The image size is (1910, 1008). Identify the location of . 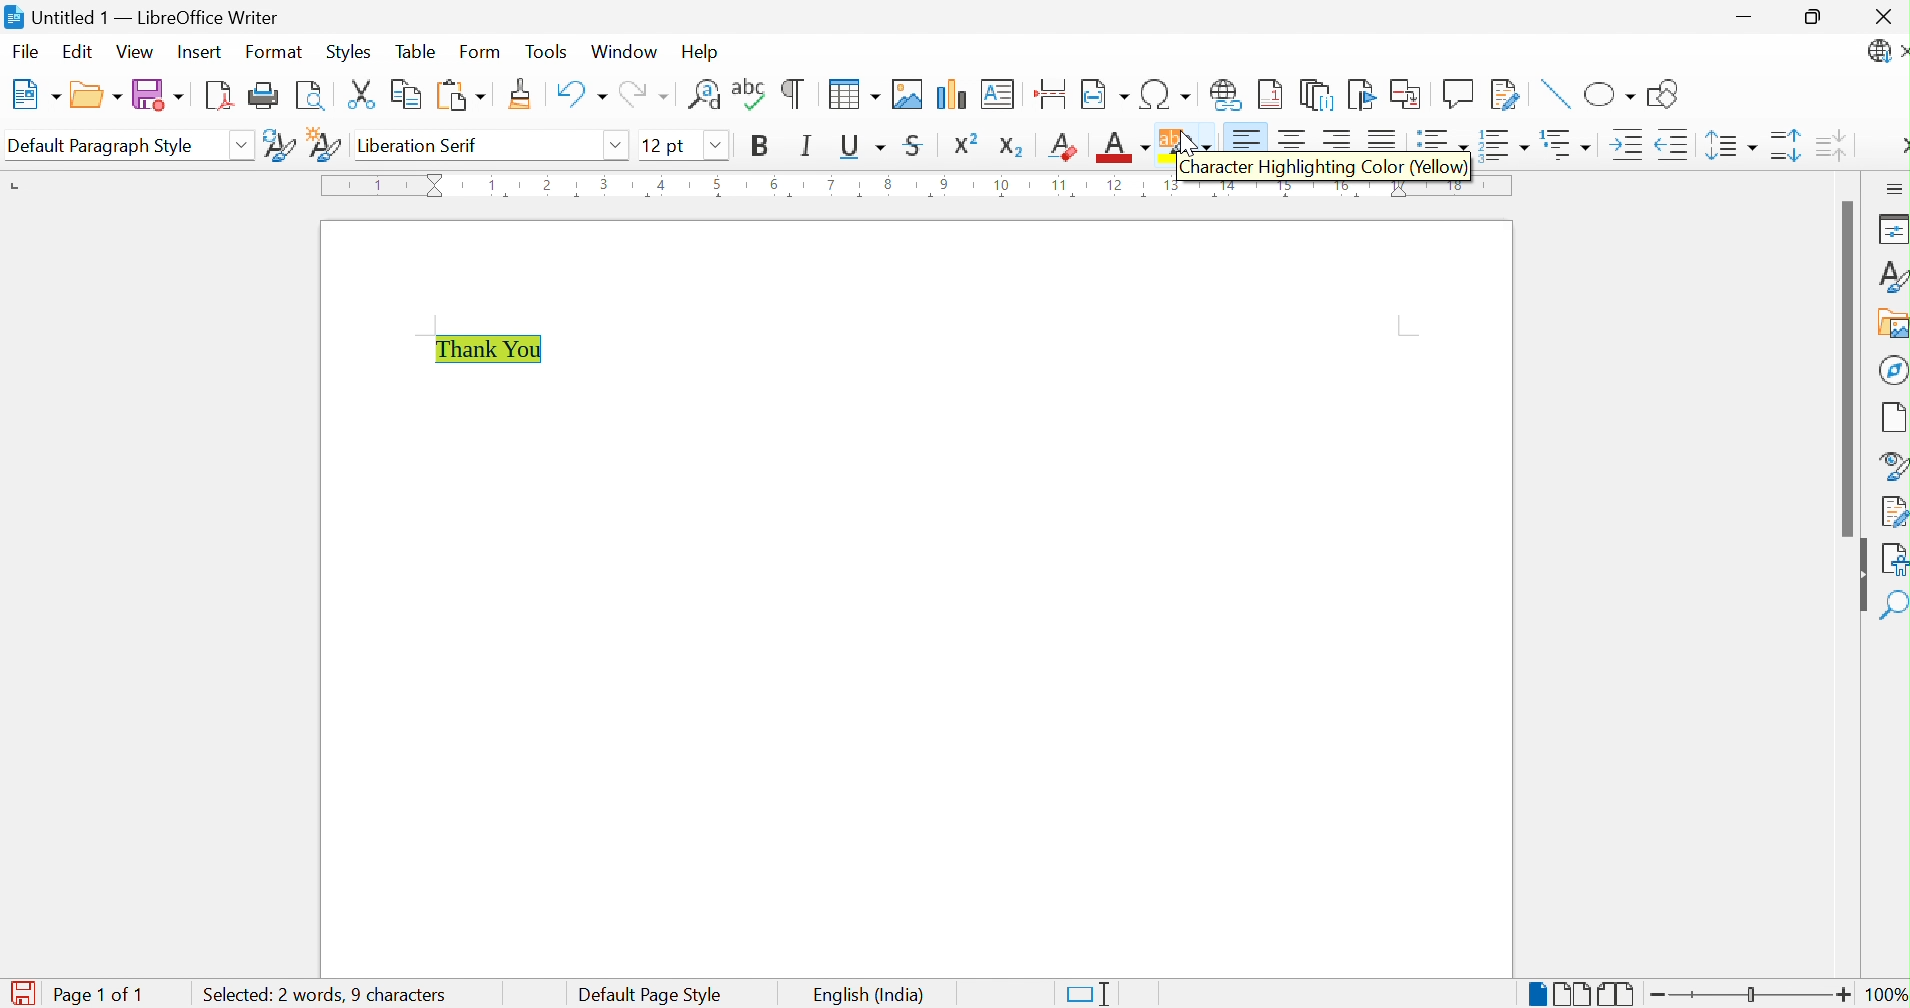
(642, 94).